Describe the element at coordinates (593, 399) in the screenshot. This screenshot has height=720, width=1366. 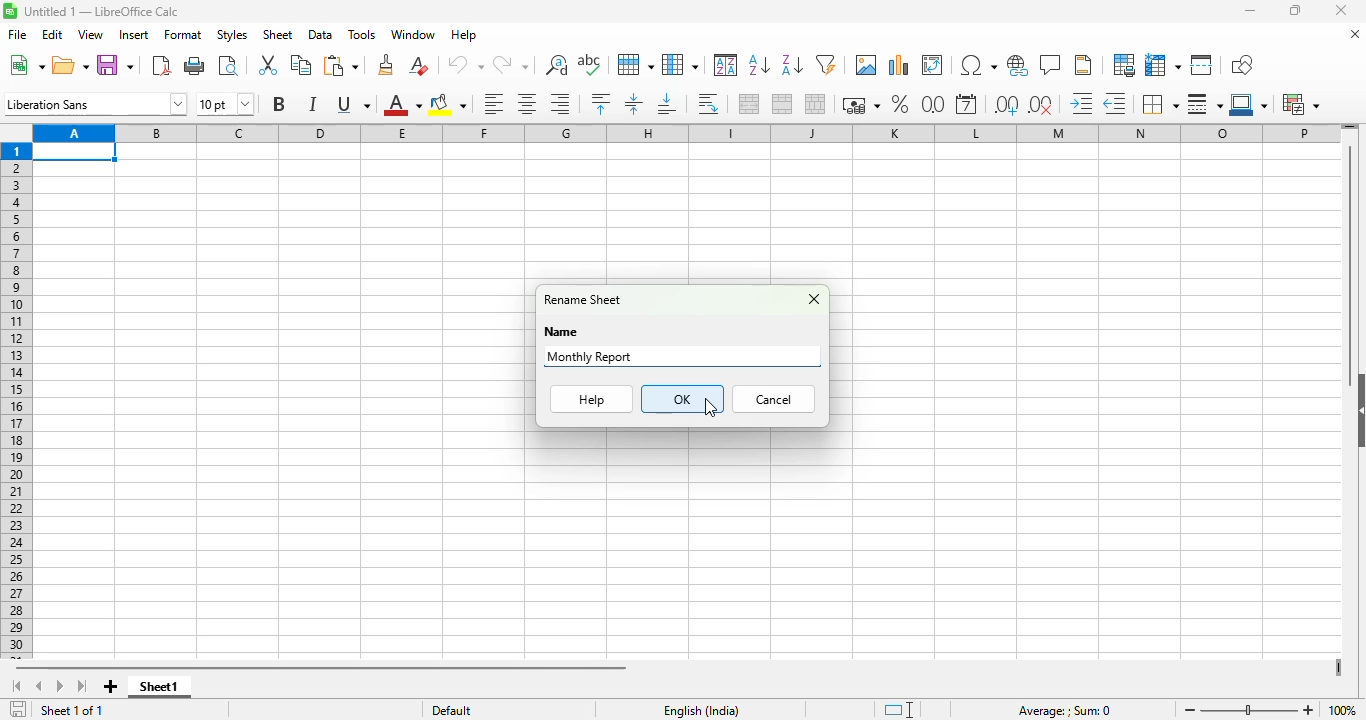
I see `help` at that location.